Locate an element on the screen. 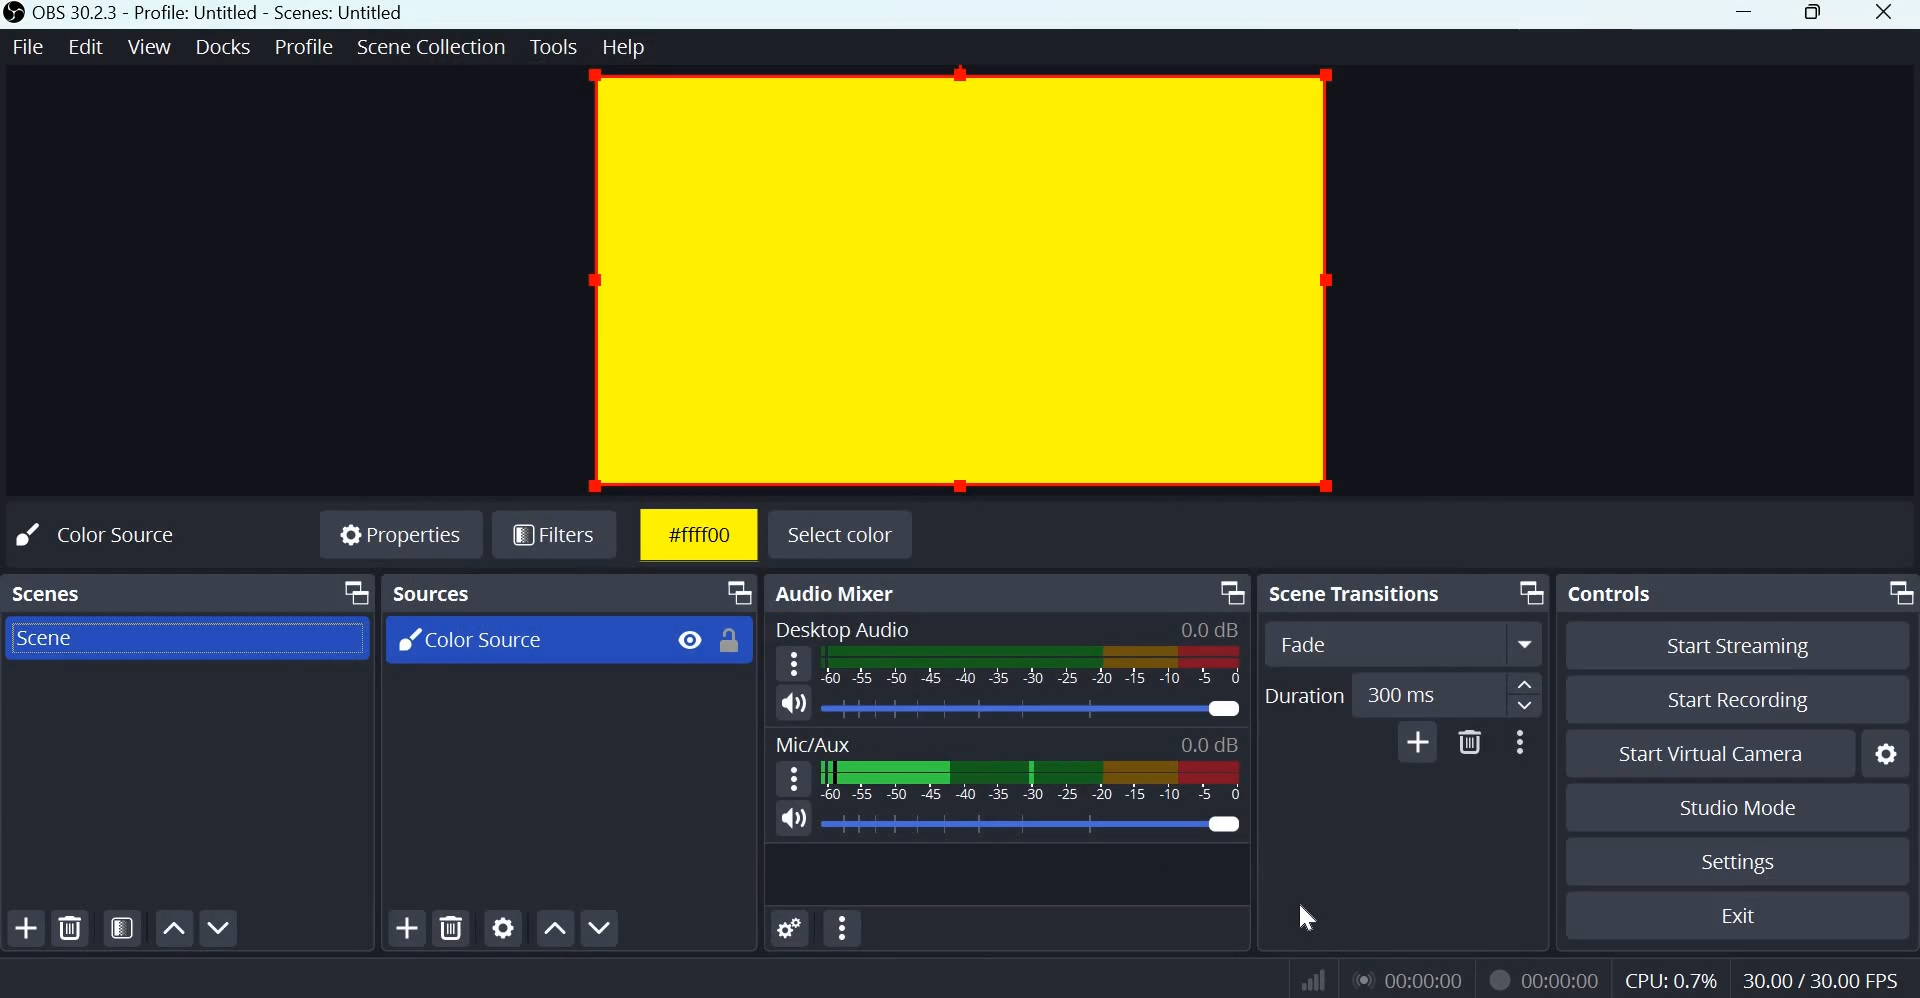 This screenshot has width=1920, height=998. Color Source is located at coordinates (465, 640).